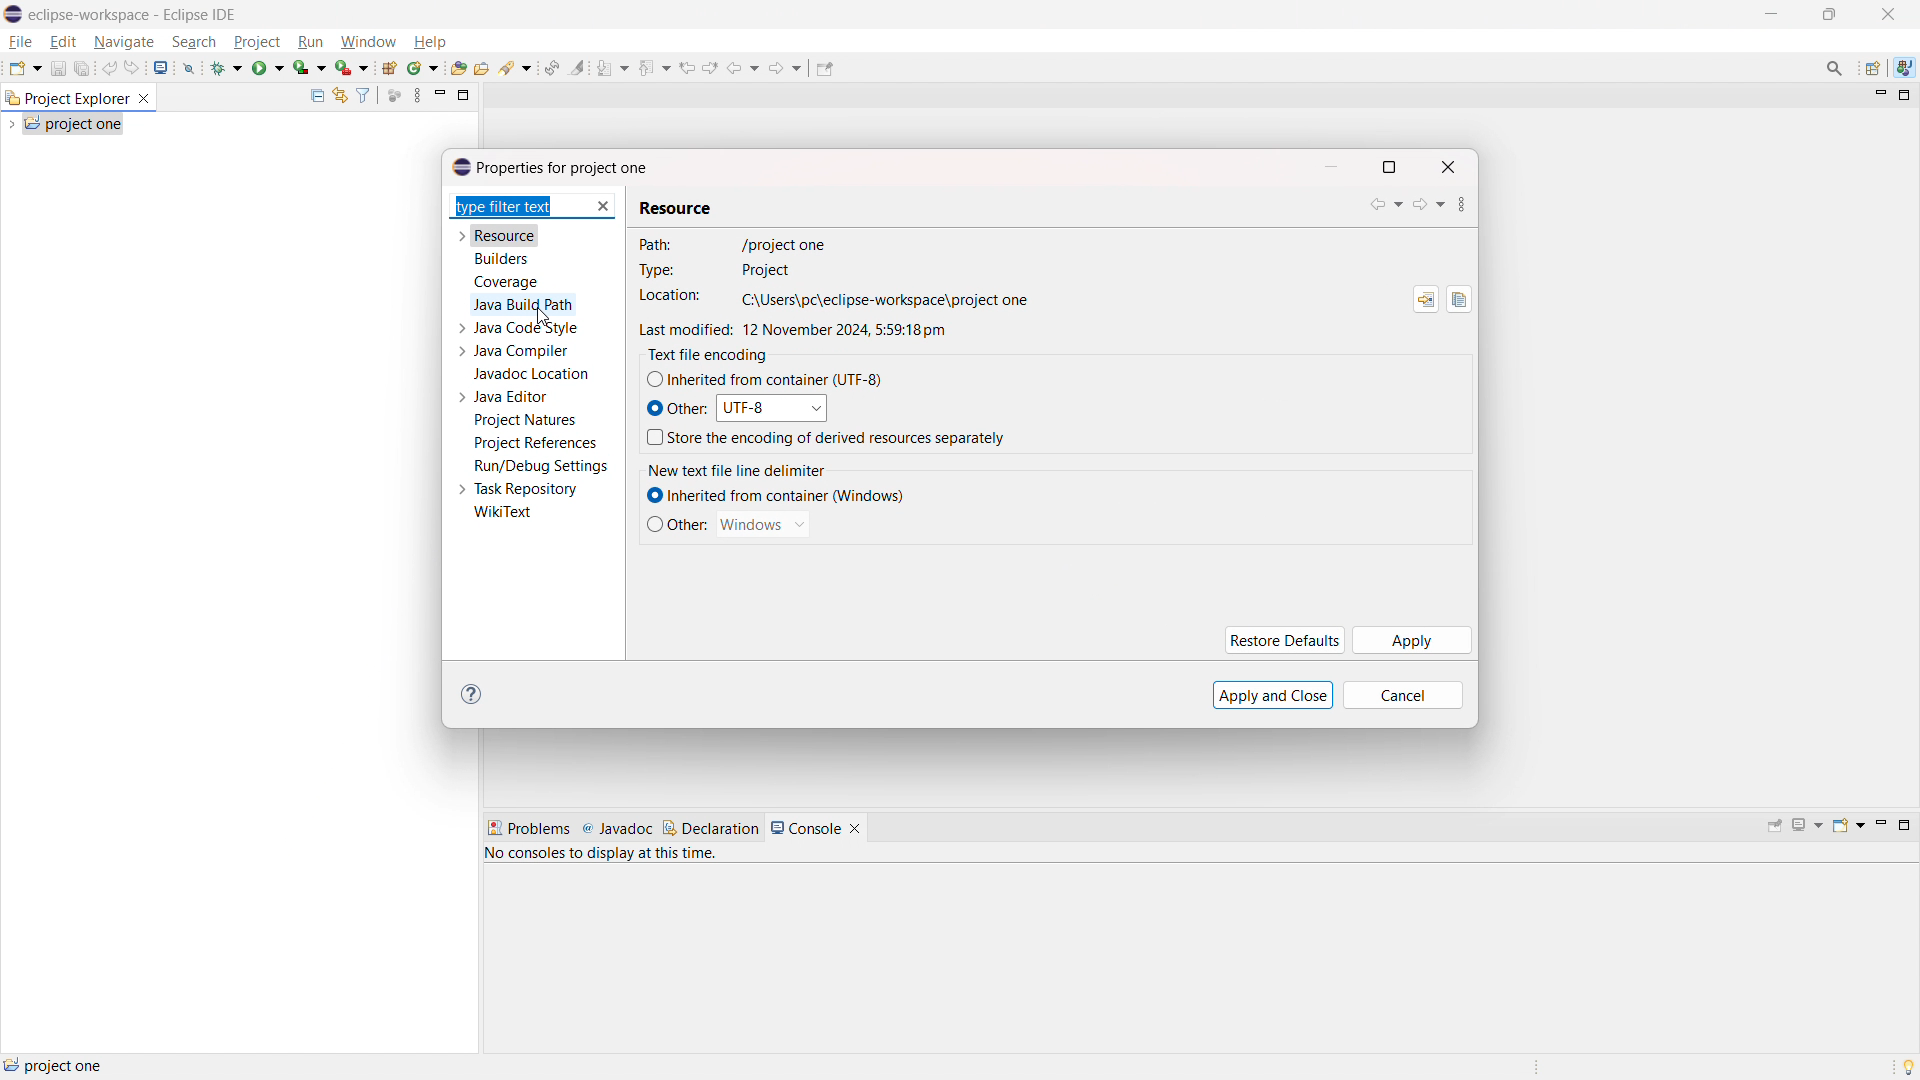  Describe the element at coordinates (1460, 299) in the screenshot. I see `copy full path` at that location.